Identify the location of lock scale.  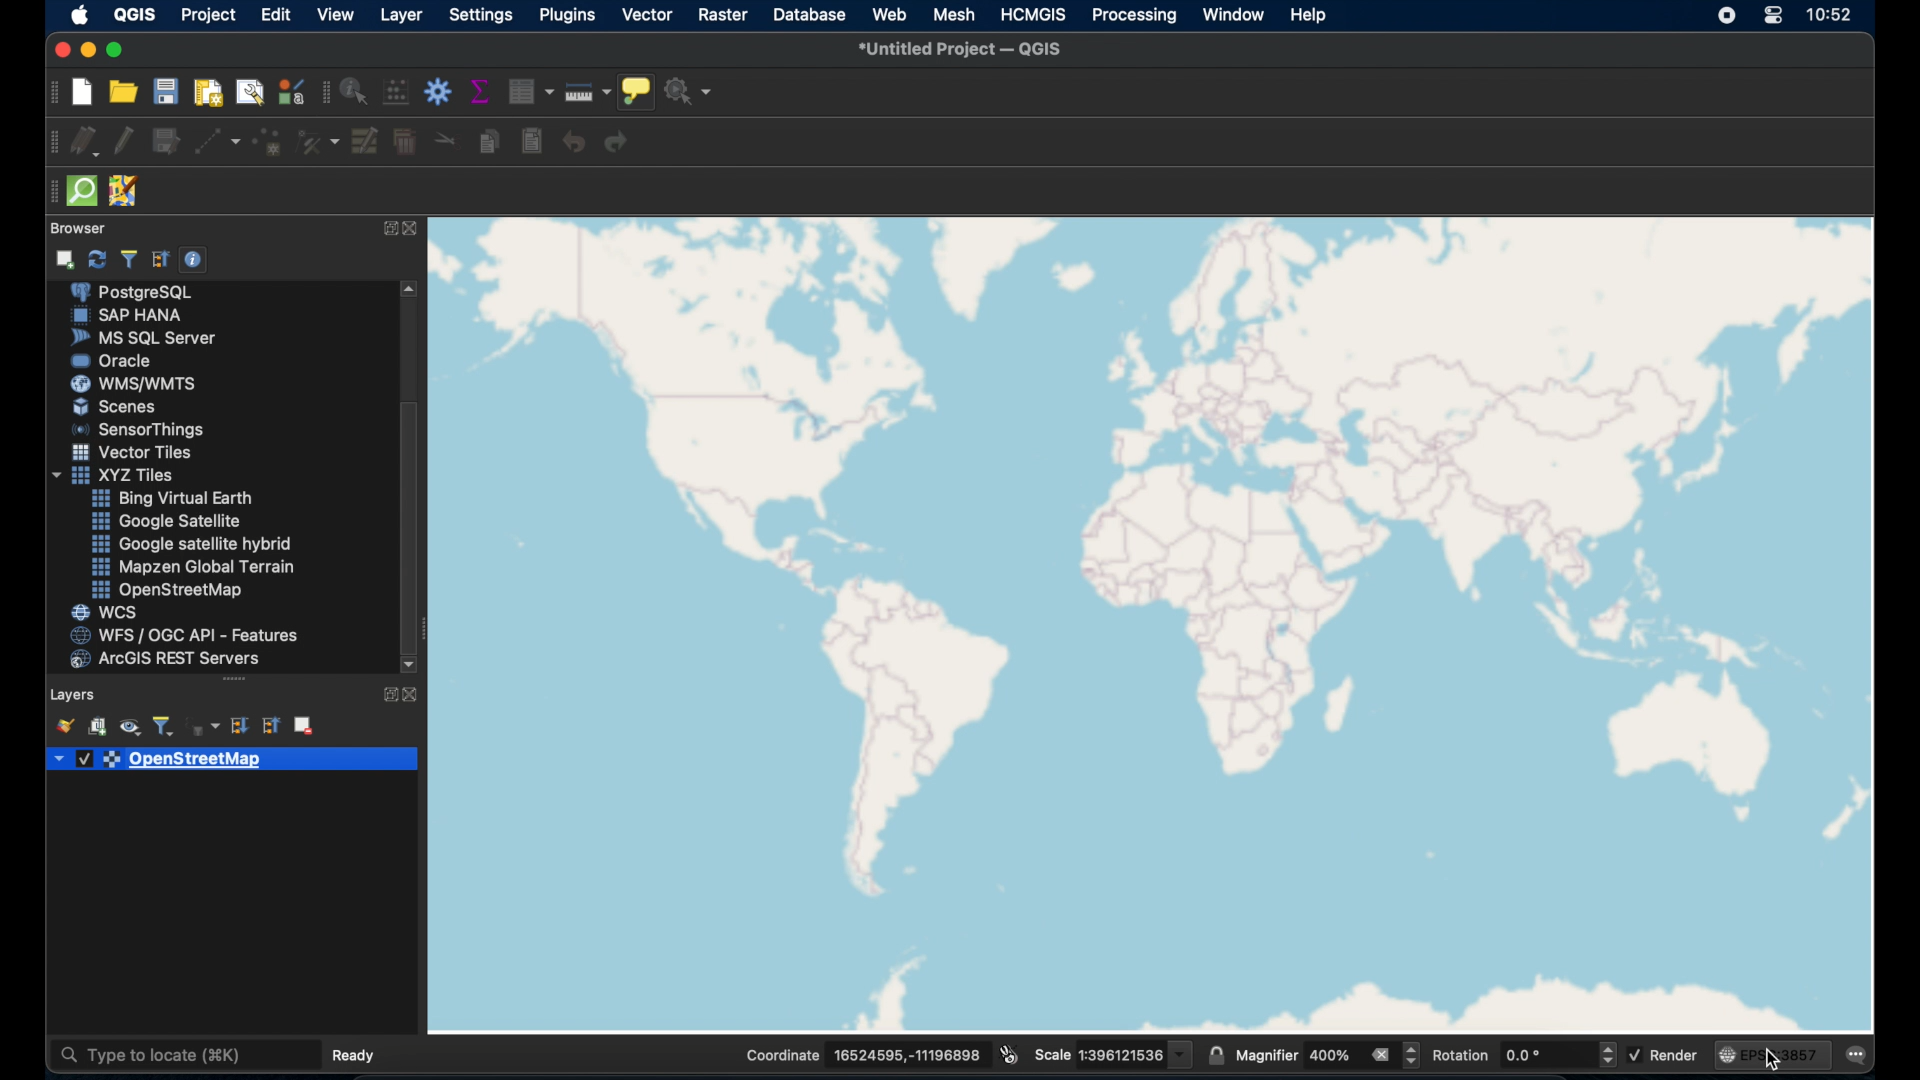
(1216, 1054).